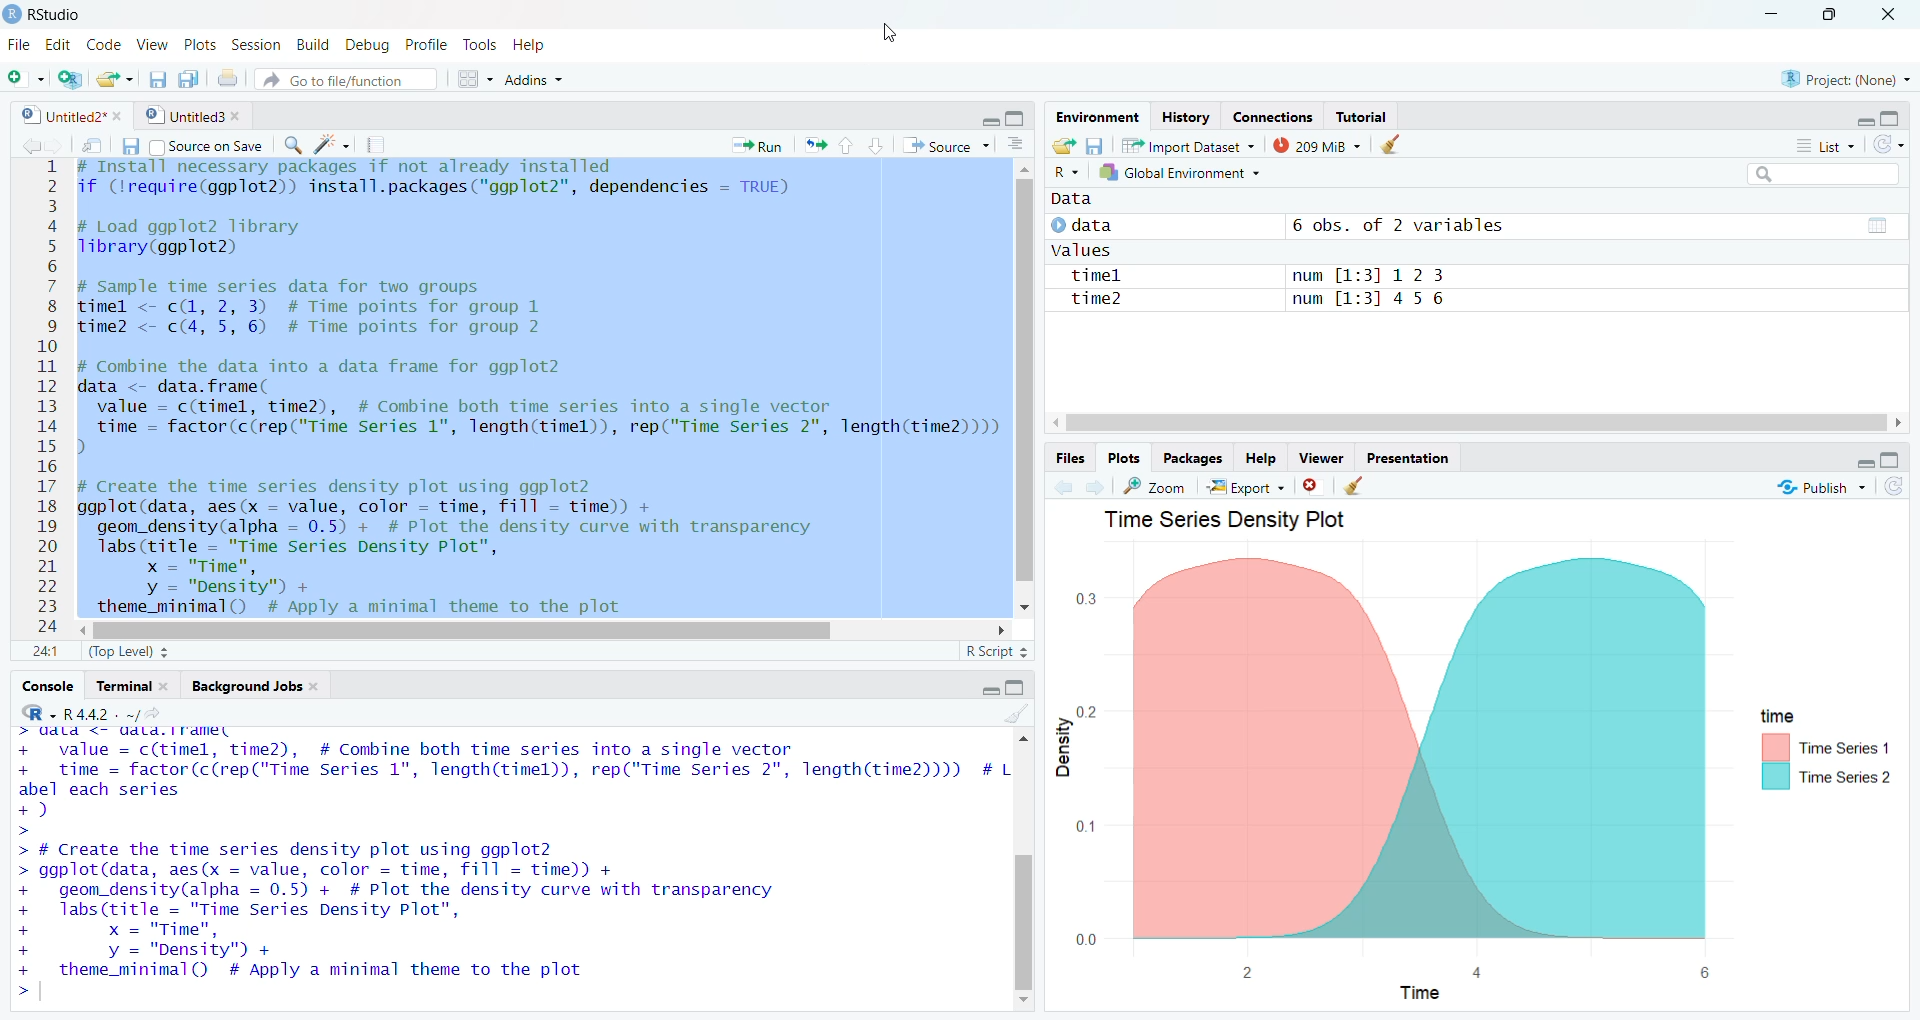  I want to click on Help, so click(532, 44).